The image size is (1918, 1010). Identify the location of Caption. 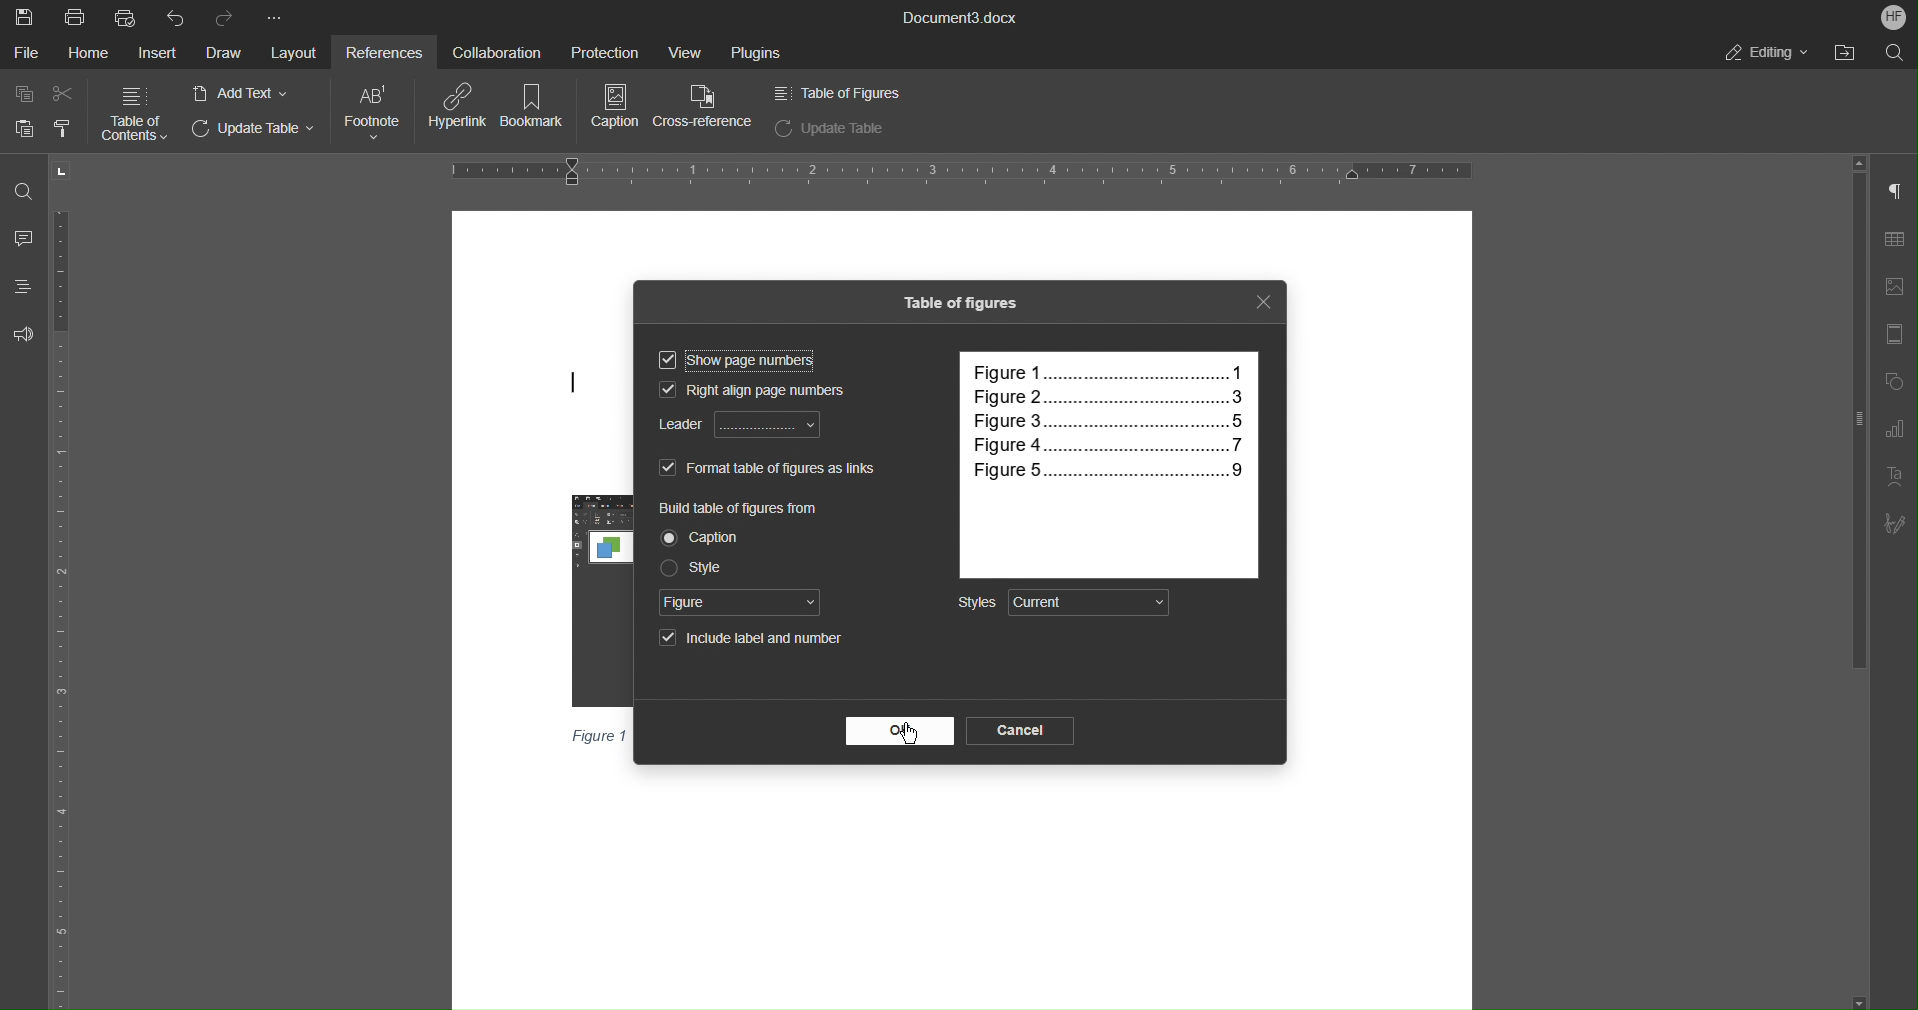
(705, 538).